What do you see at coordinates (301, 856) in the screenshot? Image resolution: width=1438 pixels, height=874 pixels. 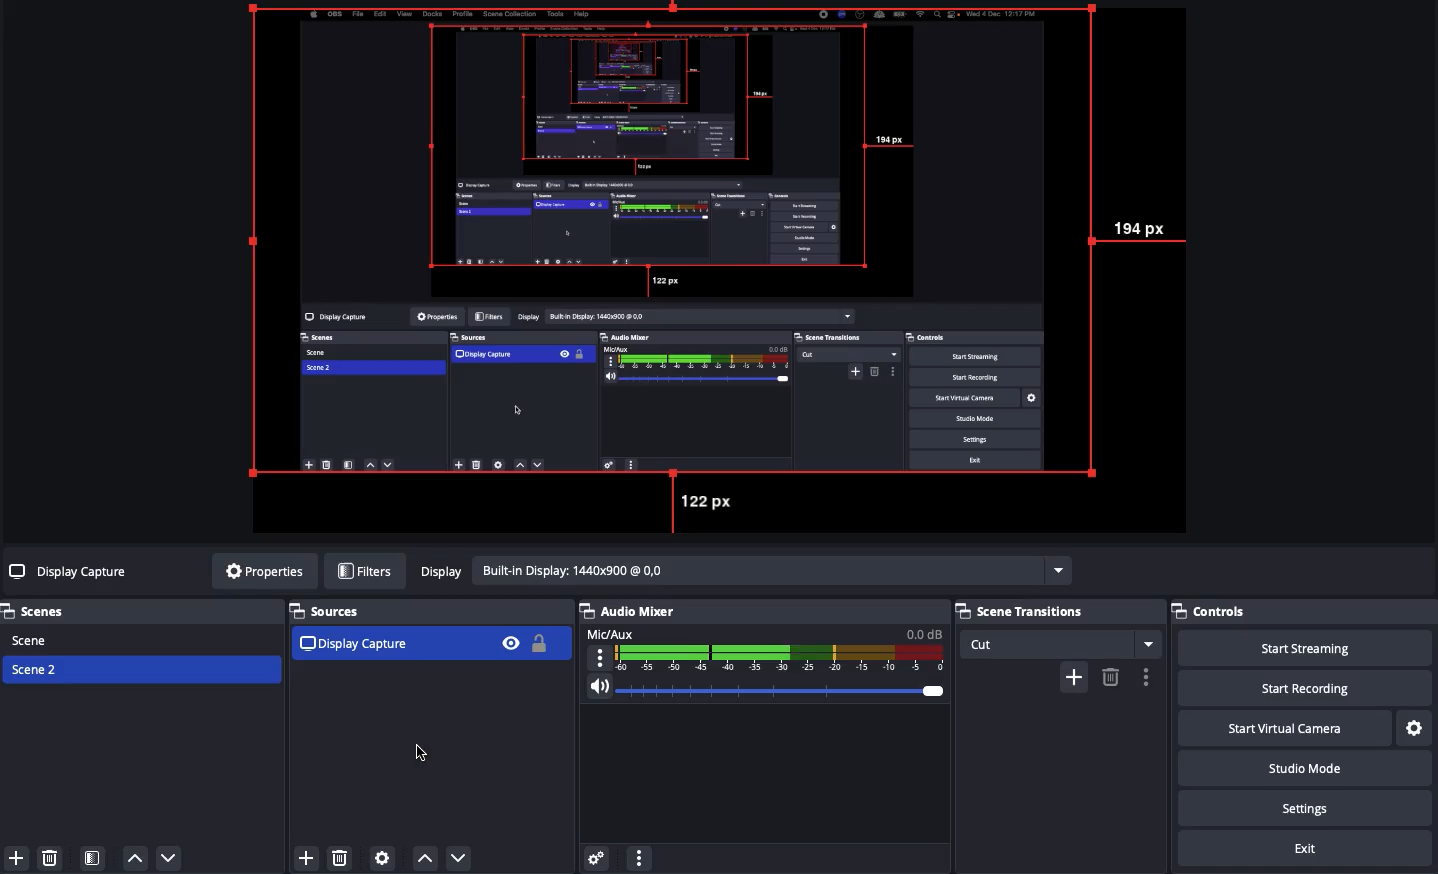 I see `add` at bounding box center [301, 856].